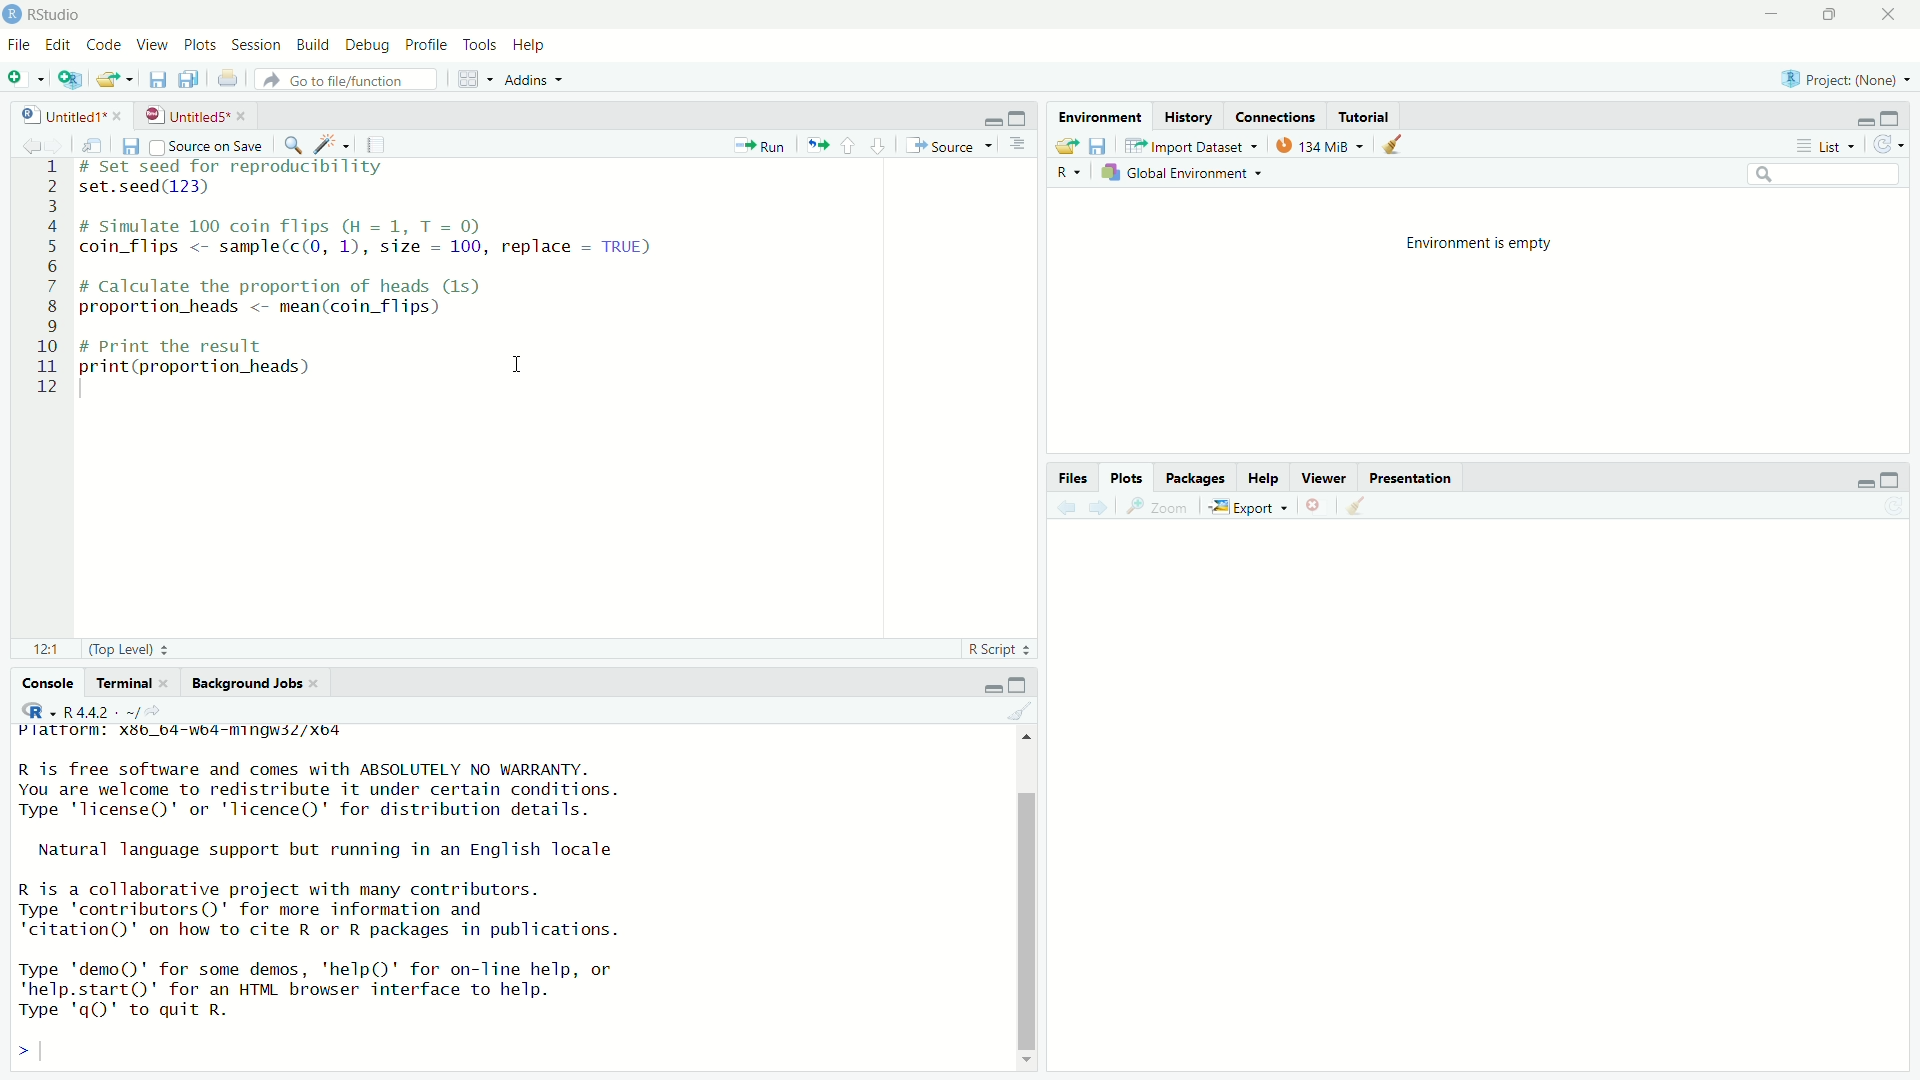 This screenshot has height=1080, width=1920. What do you see at coordinates (1326, 478) in the screenshot?
I see `Viewer` at bounding box center [1326, 478].